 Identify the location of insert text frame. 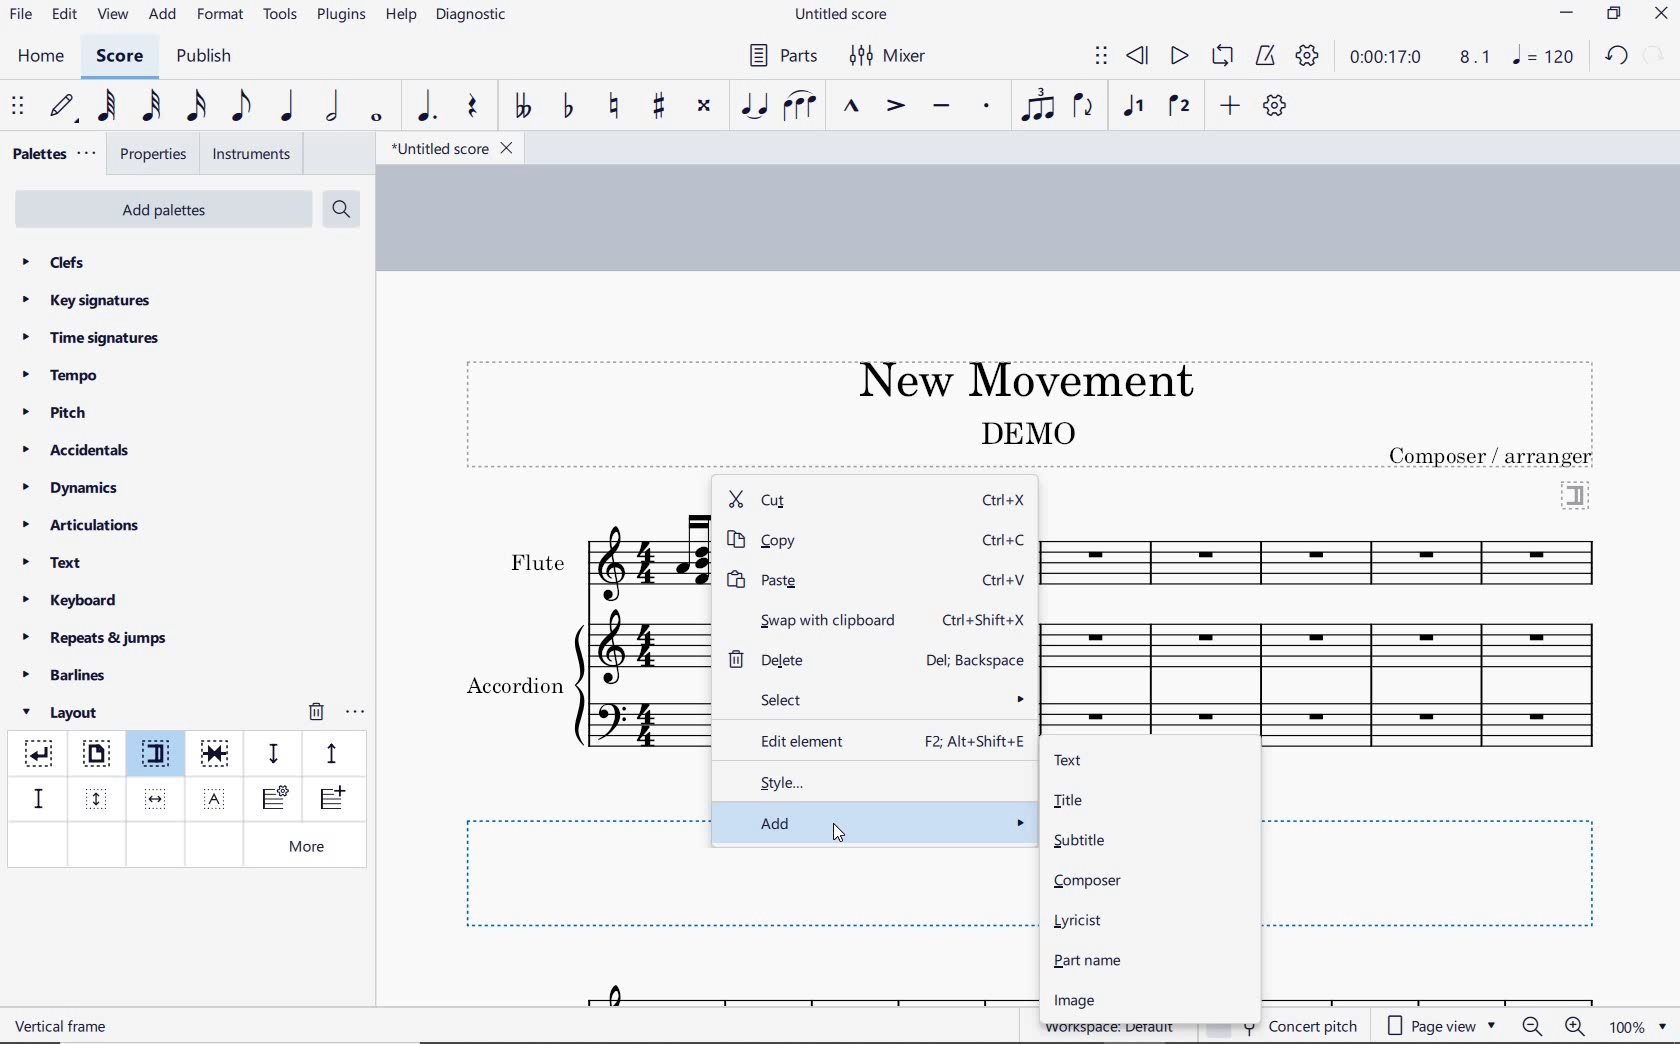
(217, 797).